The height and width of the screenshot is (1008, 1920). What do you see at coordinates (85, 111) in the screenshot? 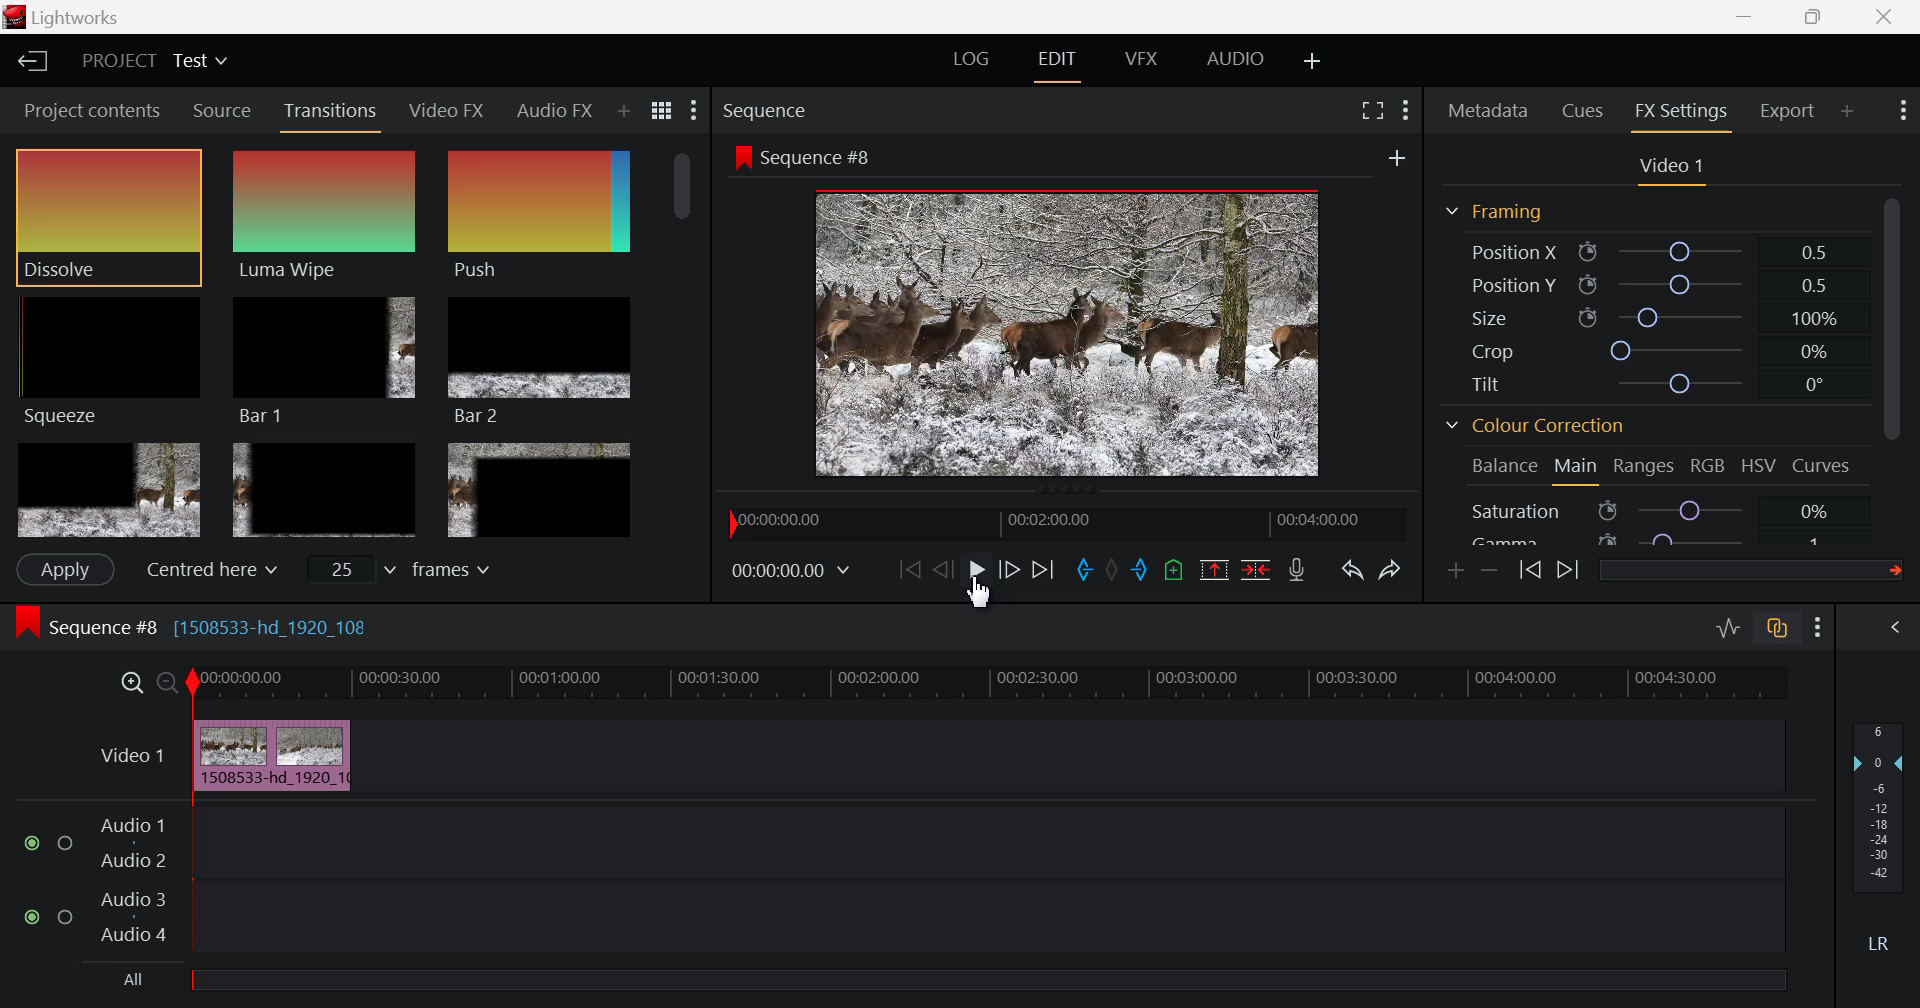
I see `Project contents` at bounding box center [85, 111].